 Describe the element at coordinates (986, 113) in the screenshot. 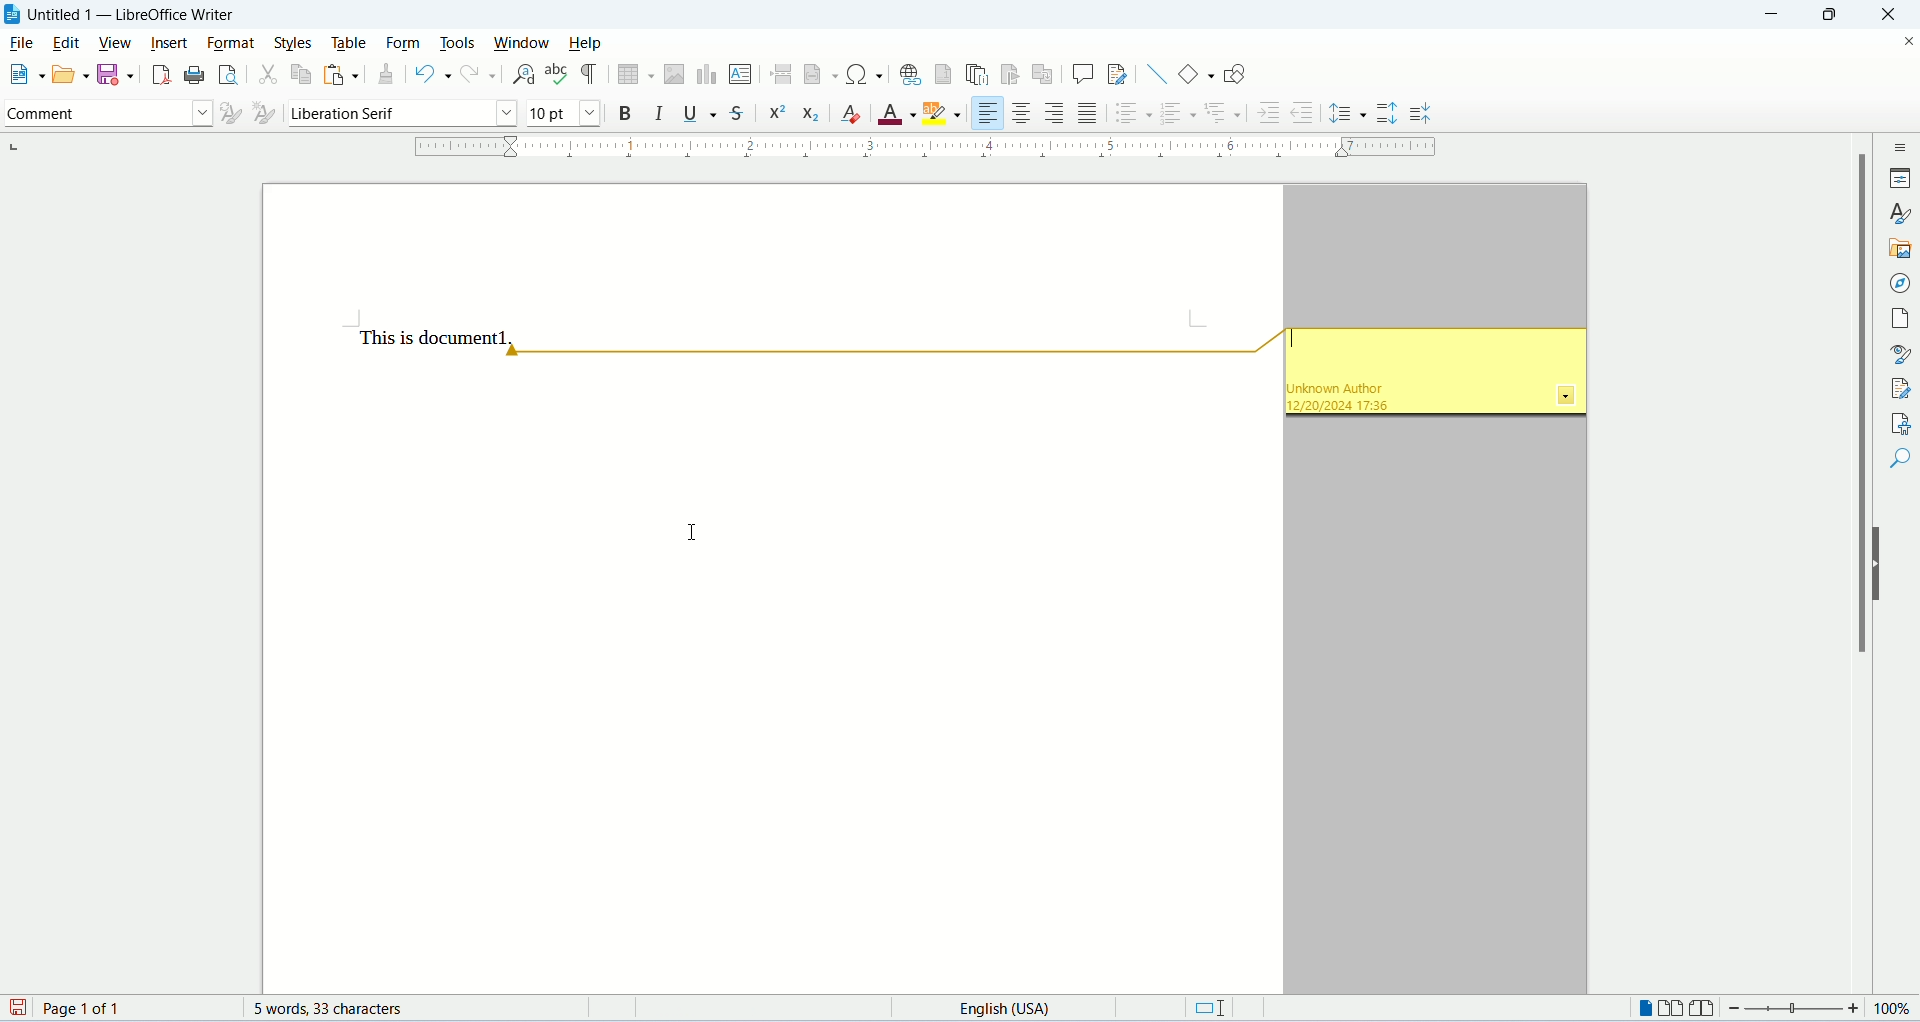

I see `align left` at that location.